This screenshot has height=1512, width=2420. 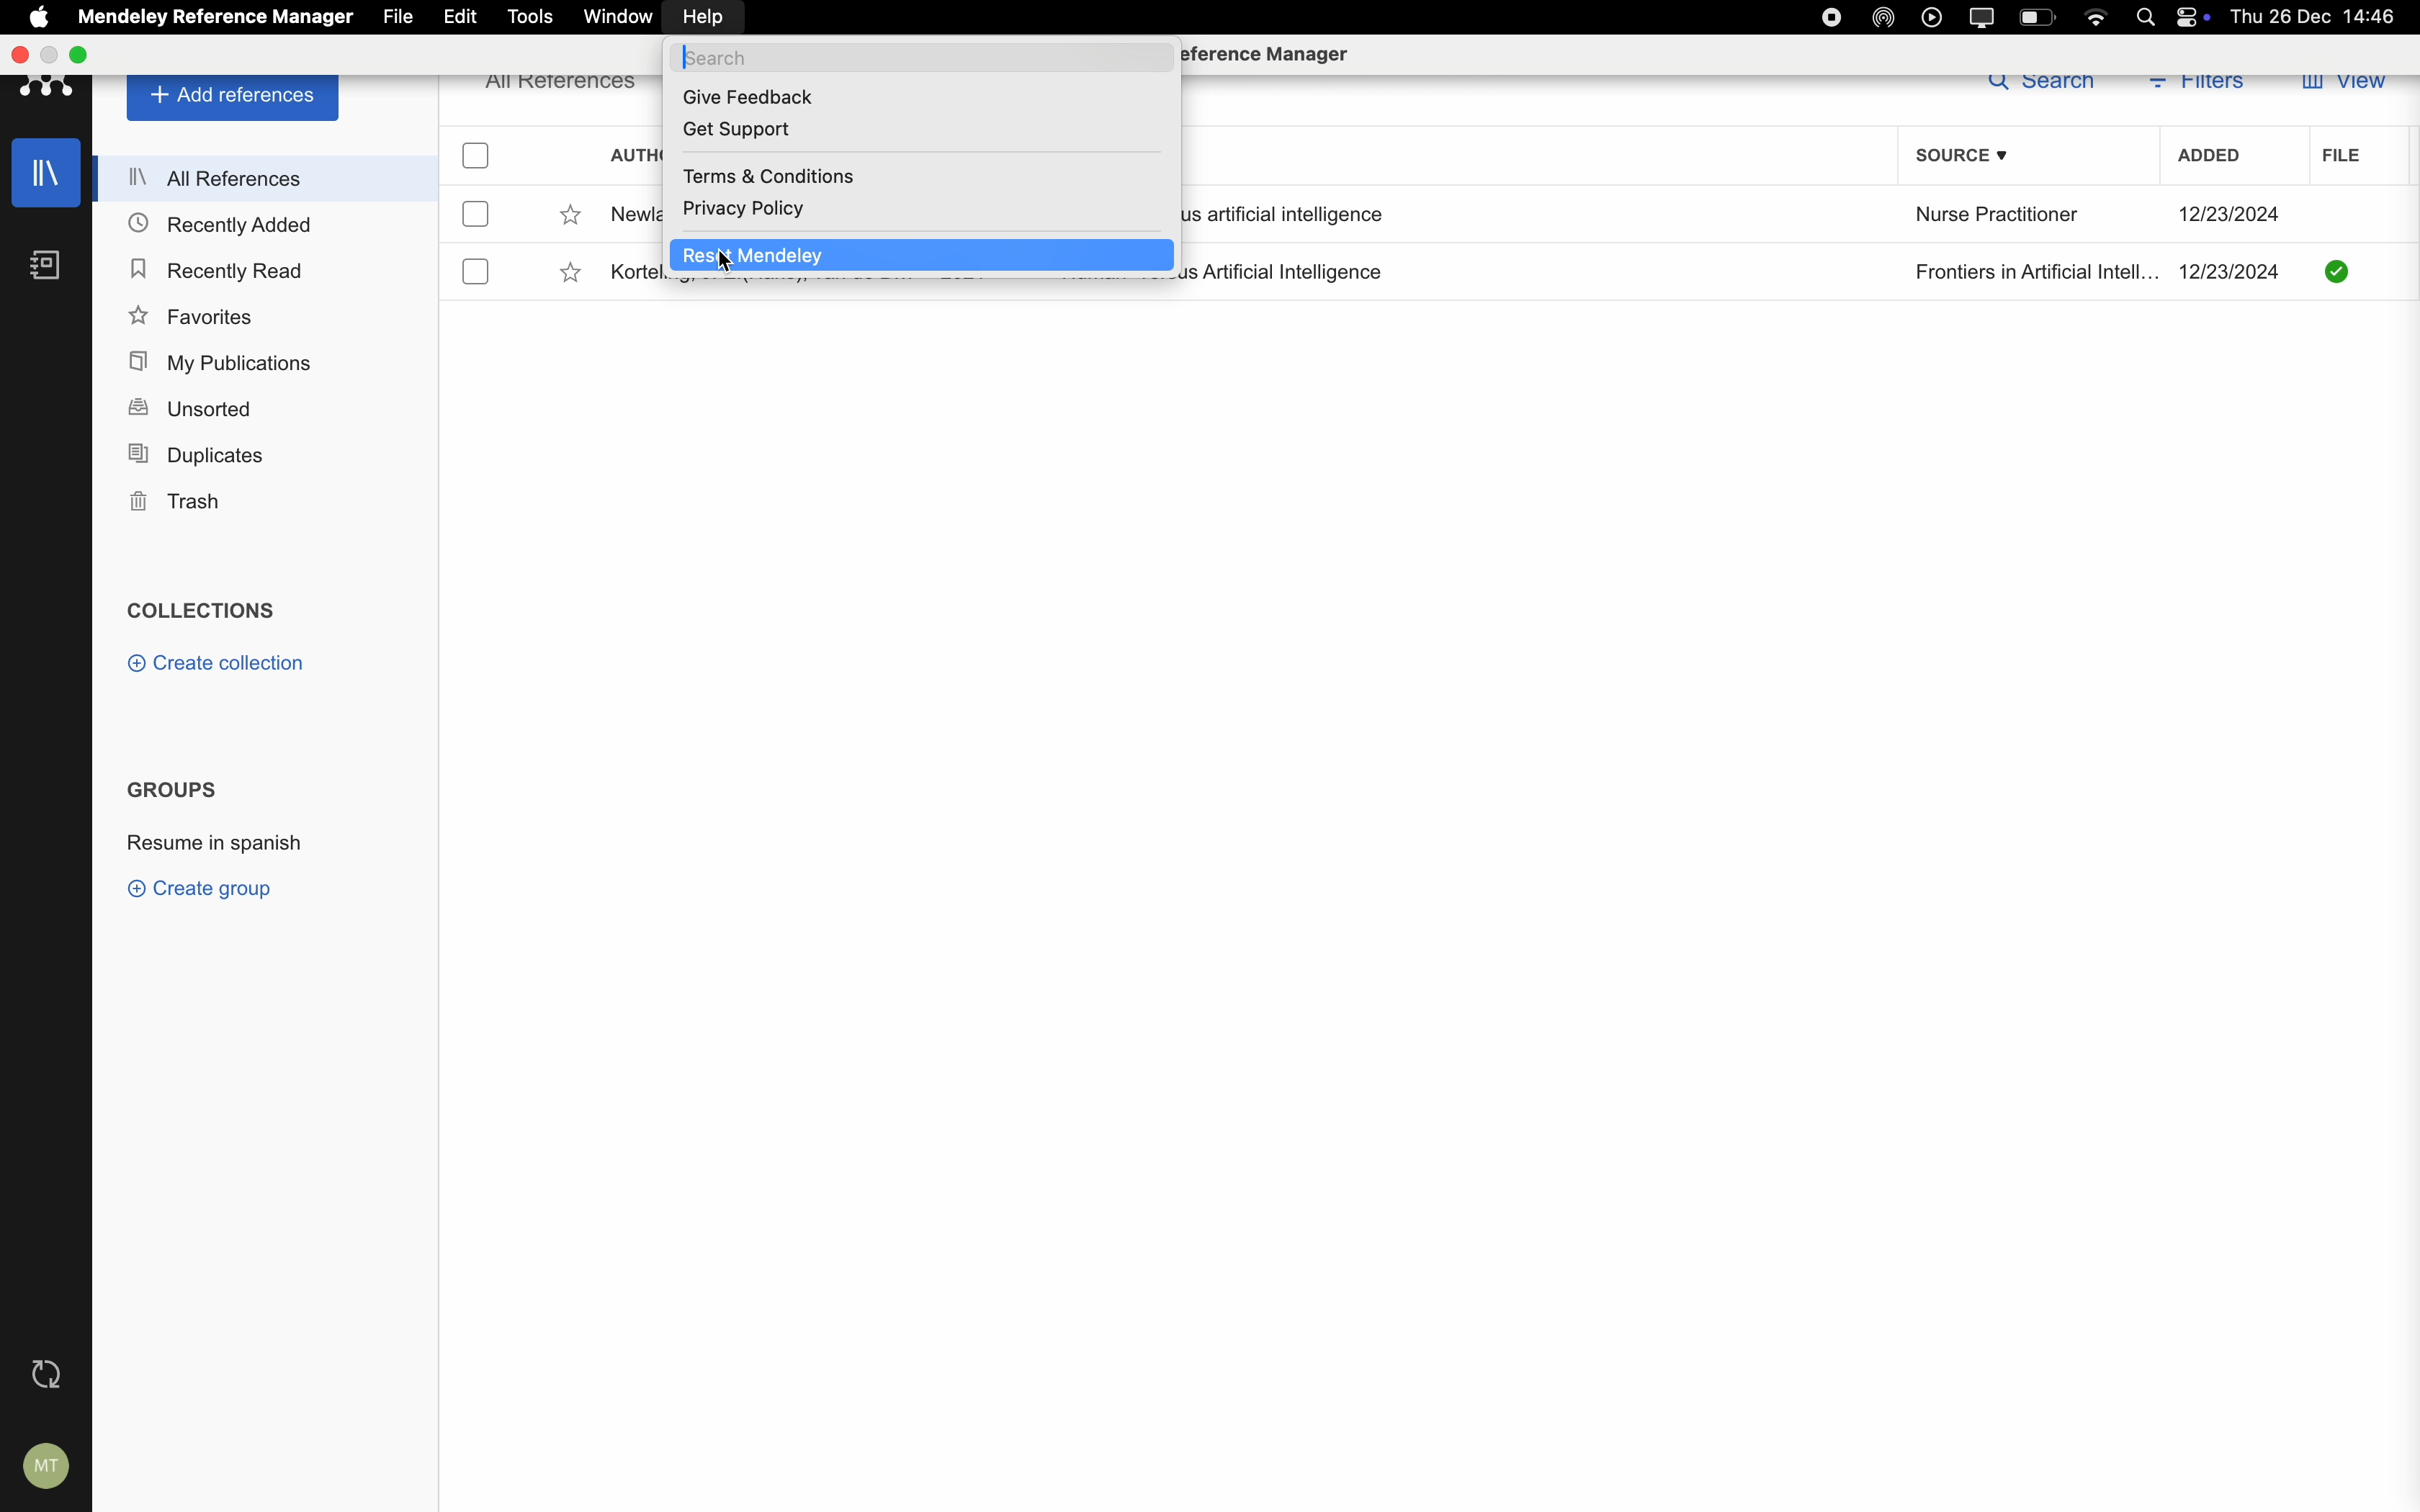 I want to click on privacy policy, so click(x=746, y=211).